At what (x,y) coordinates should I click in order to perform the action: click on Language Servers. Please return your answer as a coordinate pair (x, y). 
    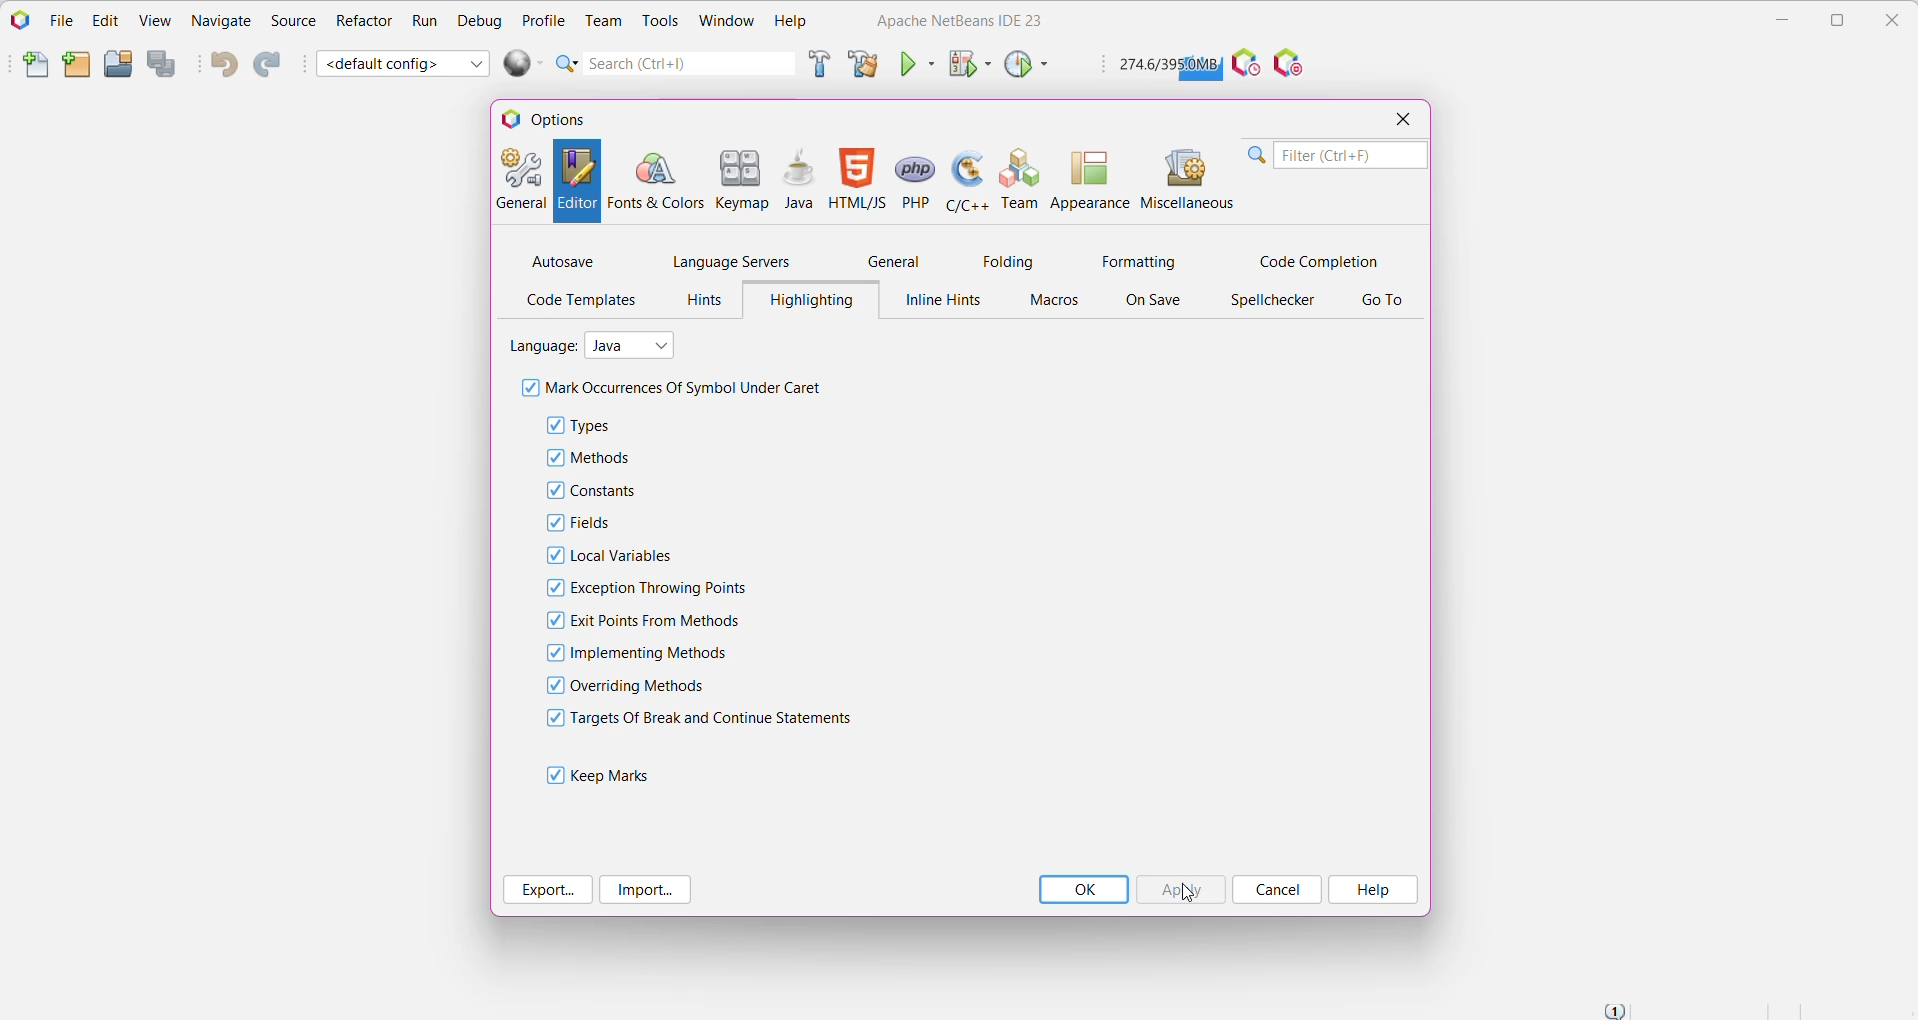
    Looking at the image, I should click on (731, 262).